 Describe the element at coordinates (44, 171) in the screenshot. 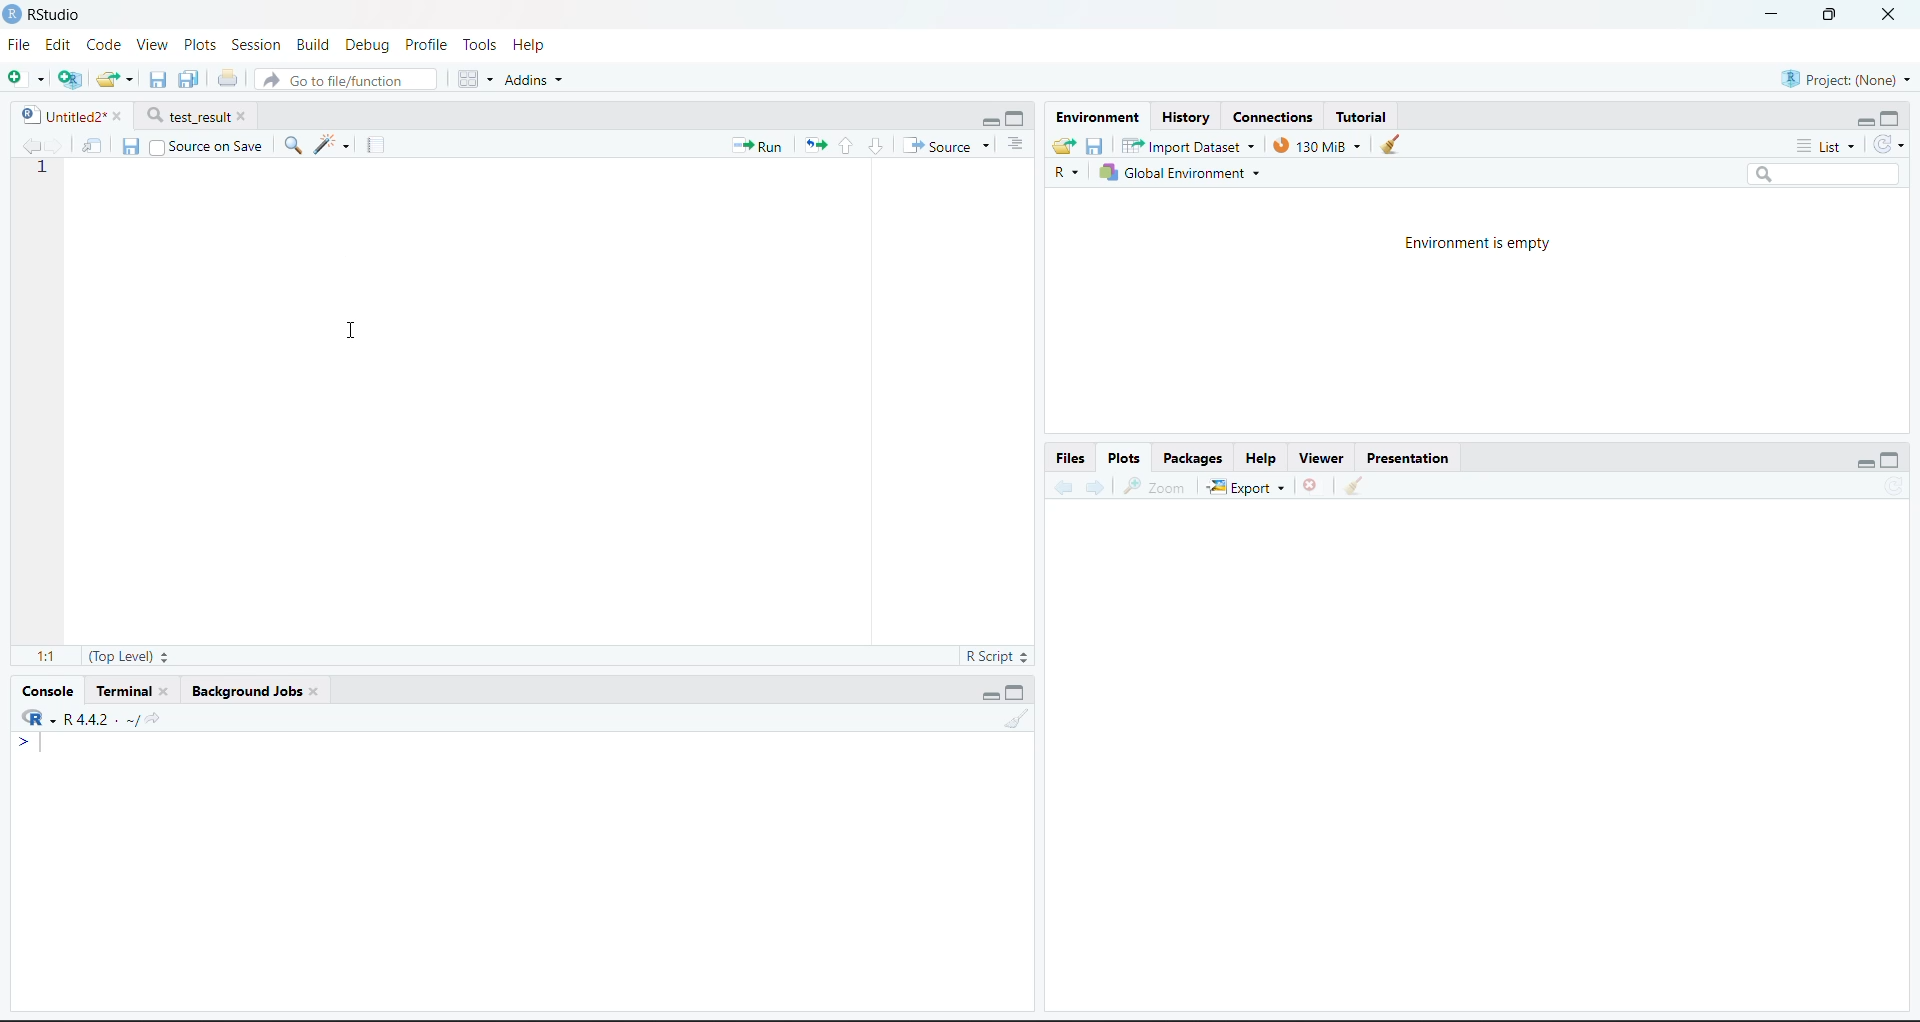

I see `1` at that location.